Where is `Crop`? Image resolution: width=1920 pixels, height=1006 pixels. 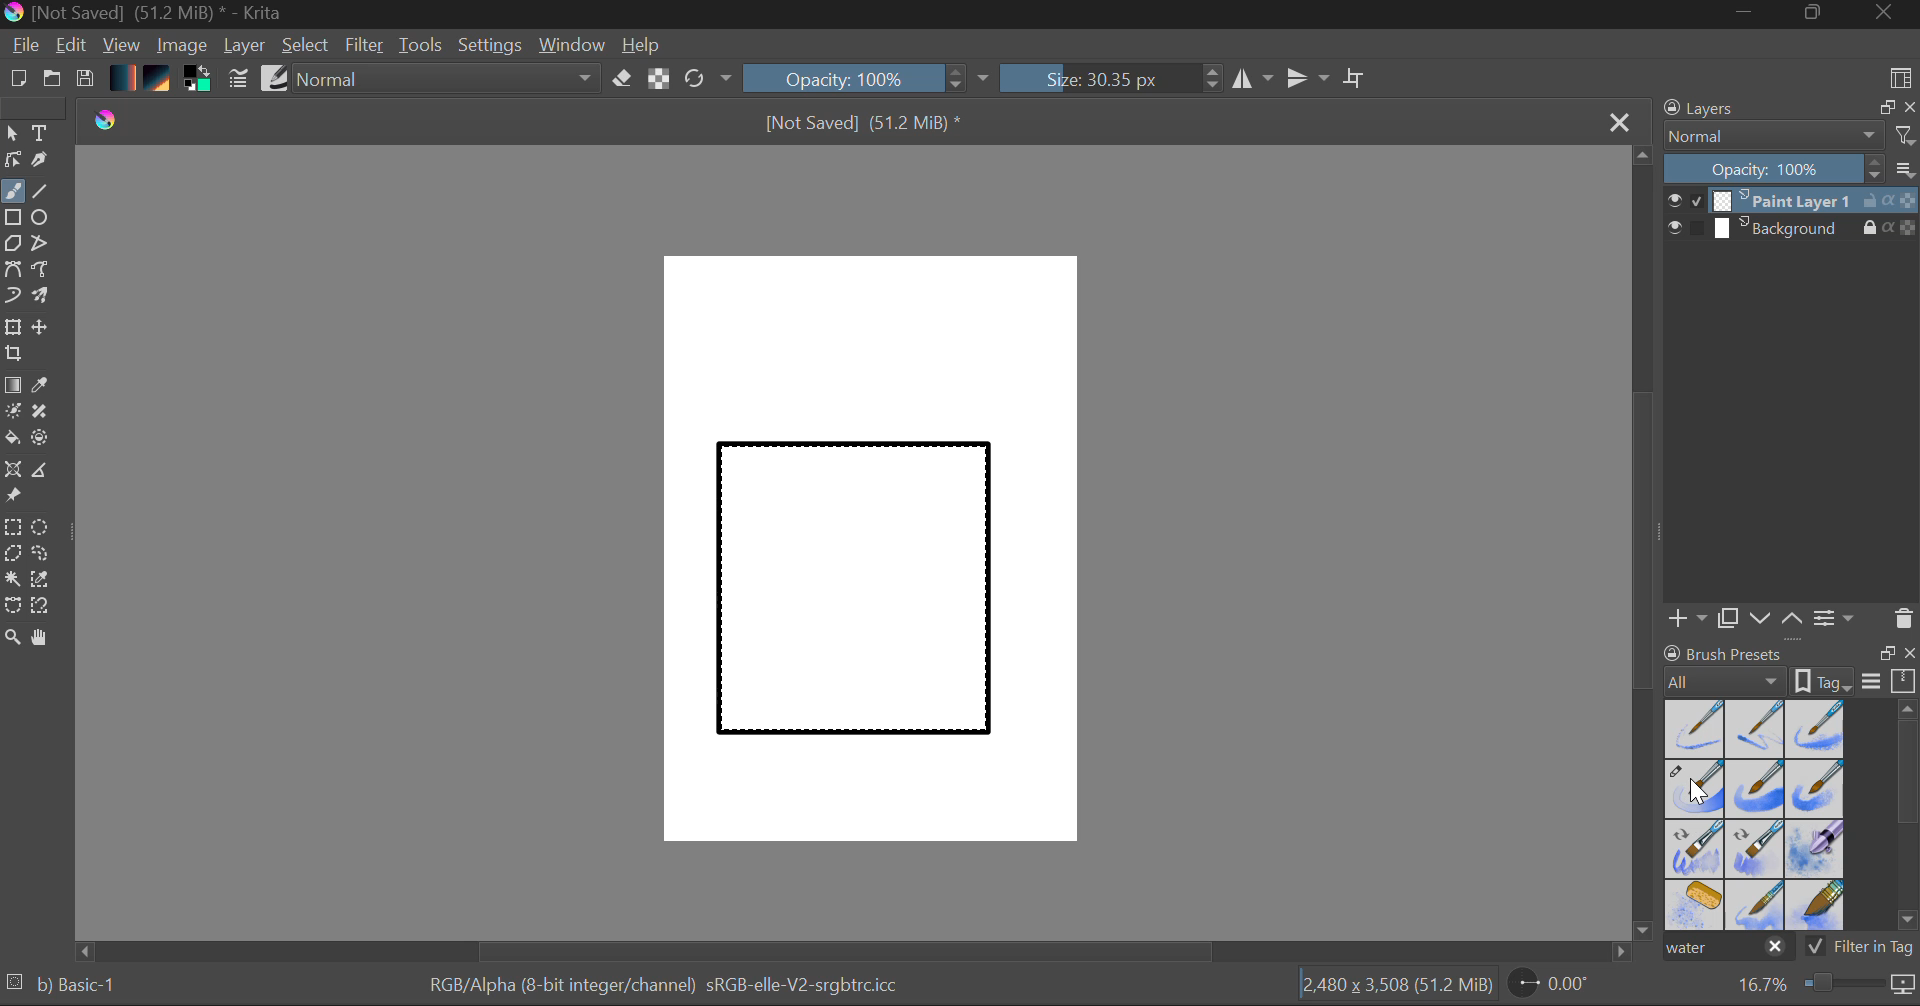
Crop is located at coordinates (16, 354).